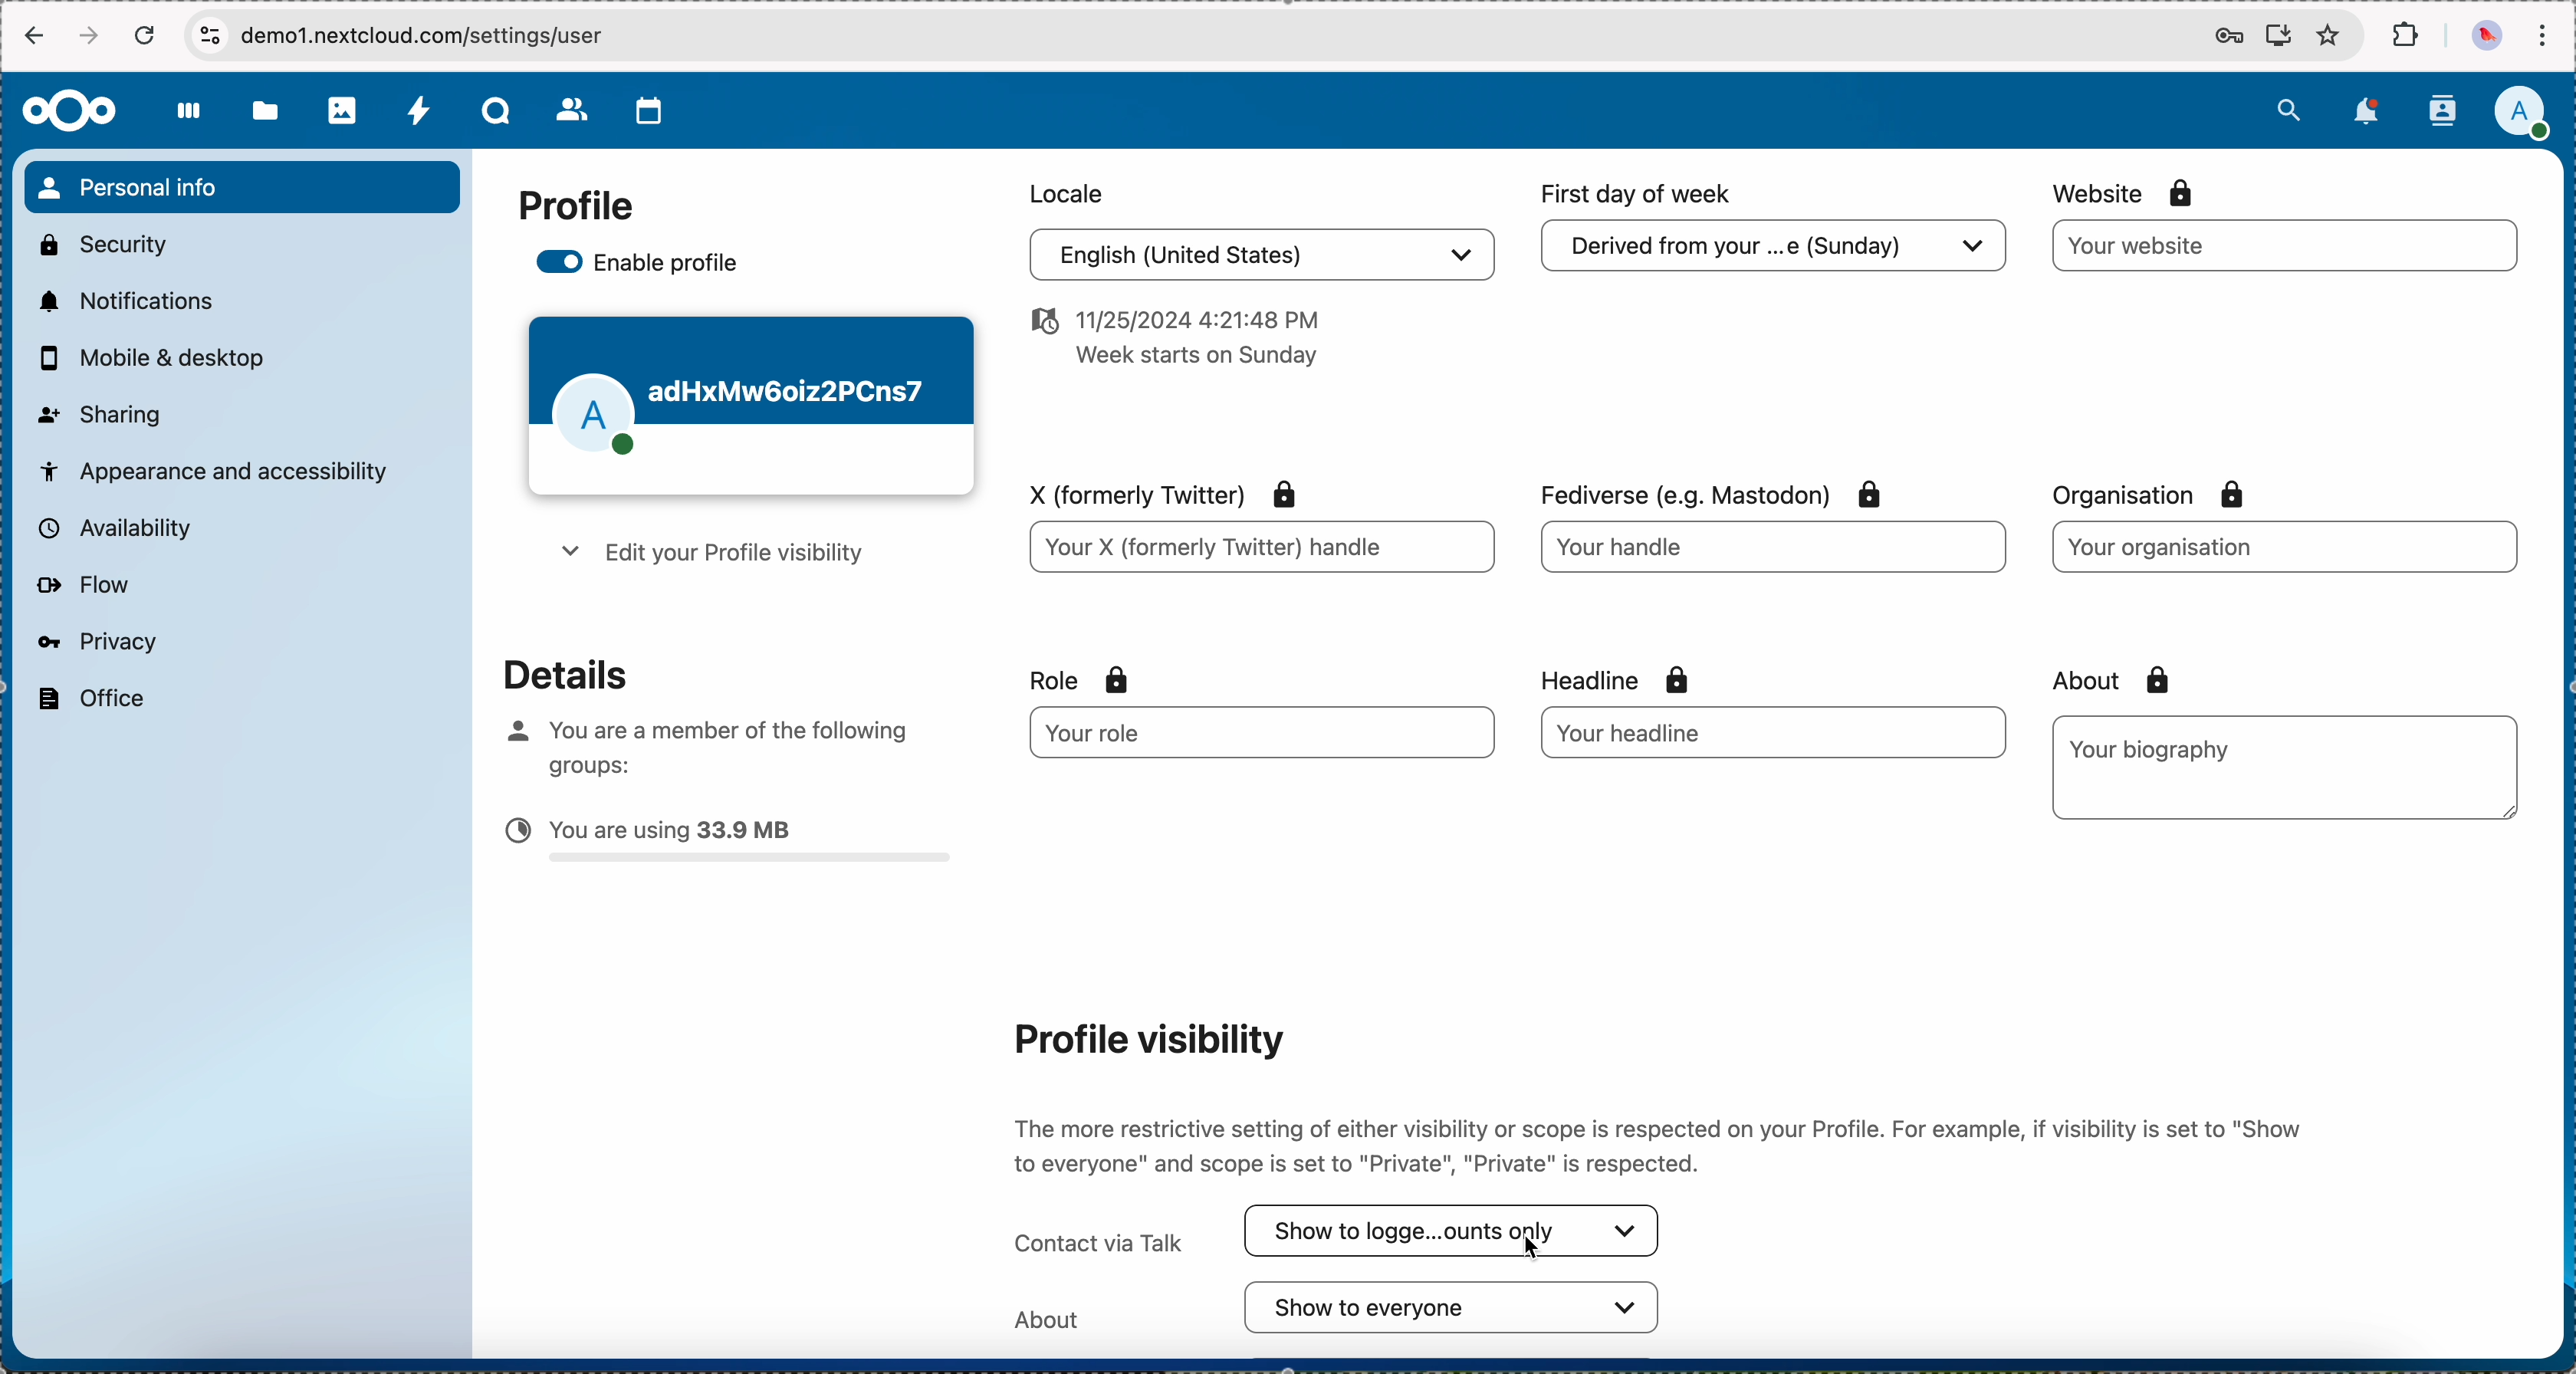 Image resolution: width=2576 pixels, height=1374 pixels. I want to click on mobile and desktop, so click(162, 359).